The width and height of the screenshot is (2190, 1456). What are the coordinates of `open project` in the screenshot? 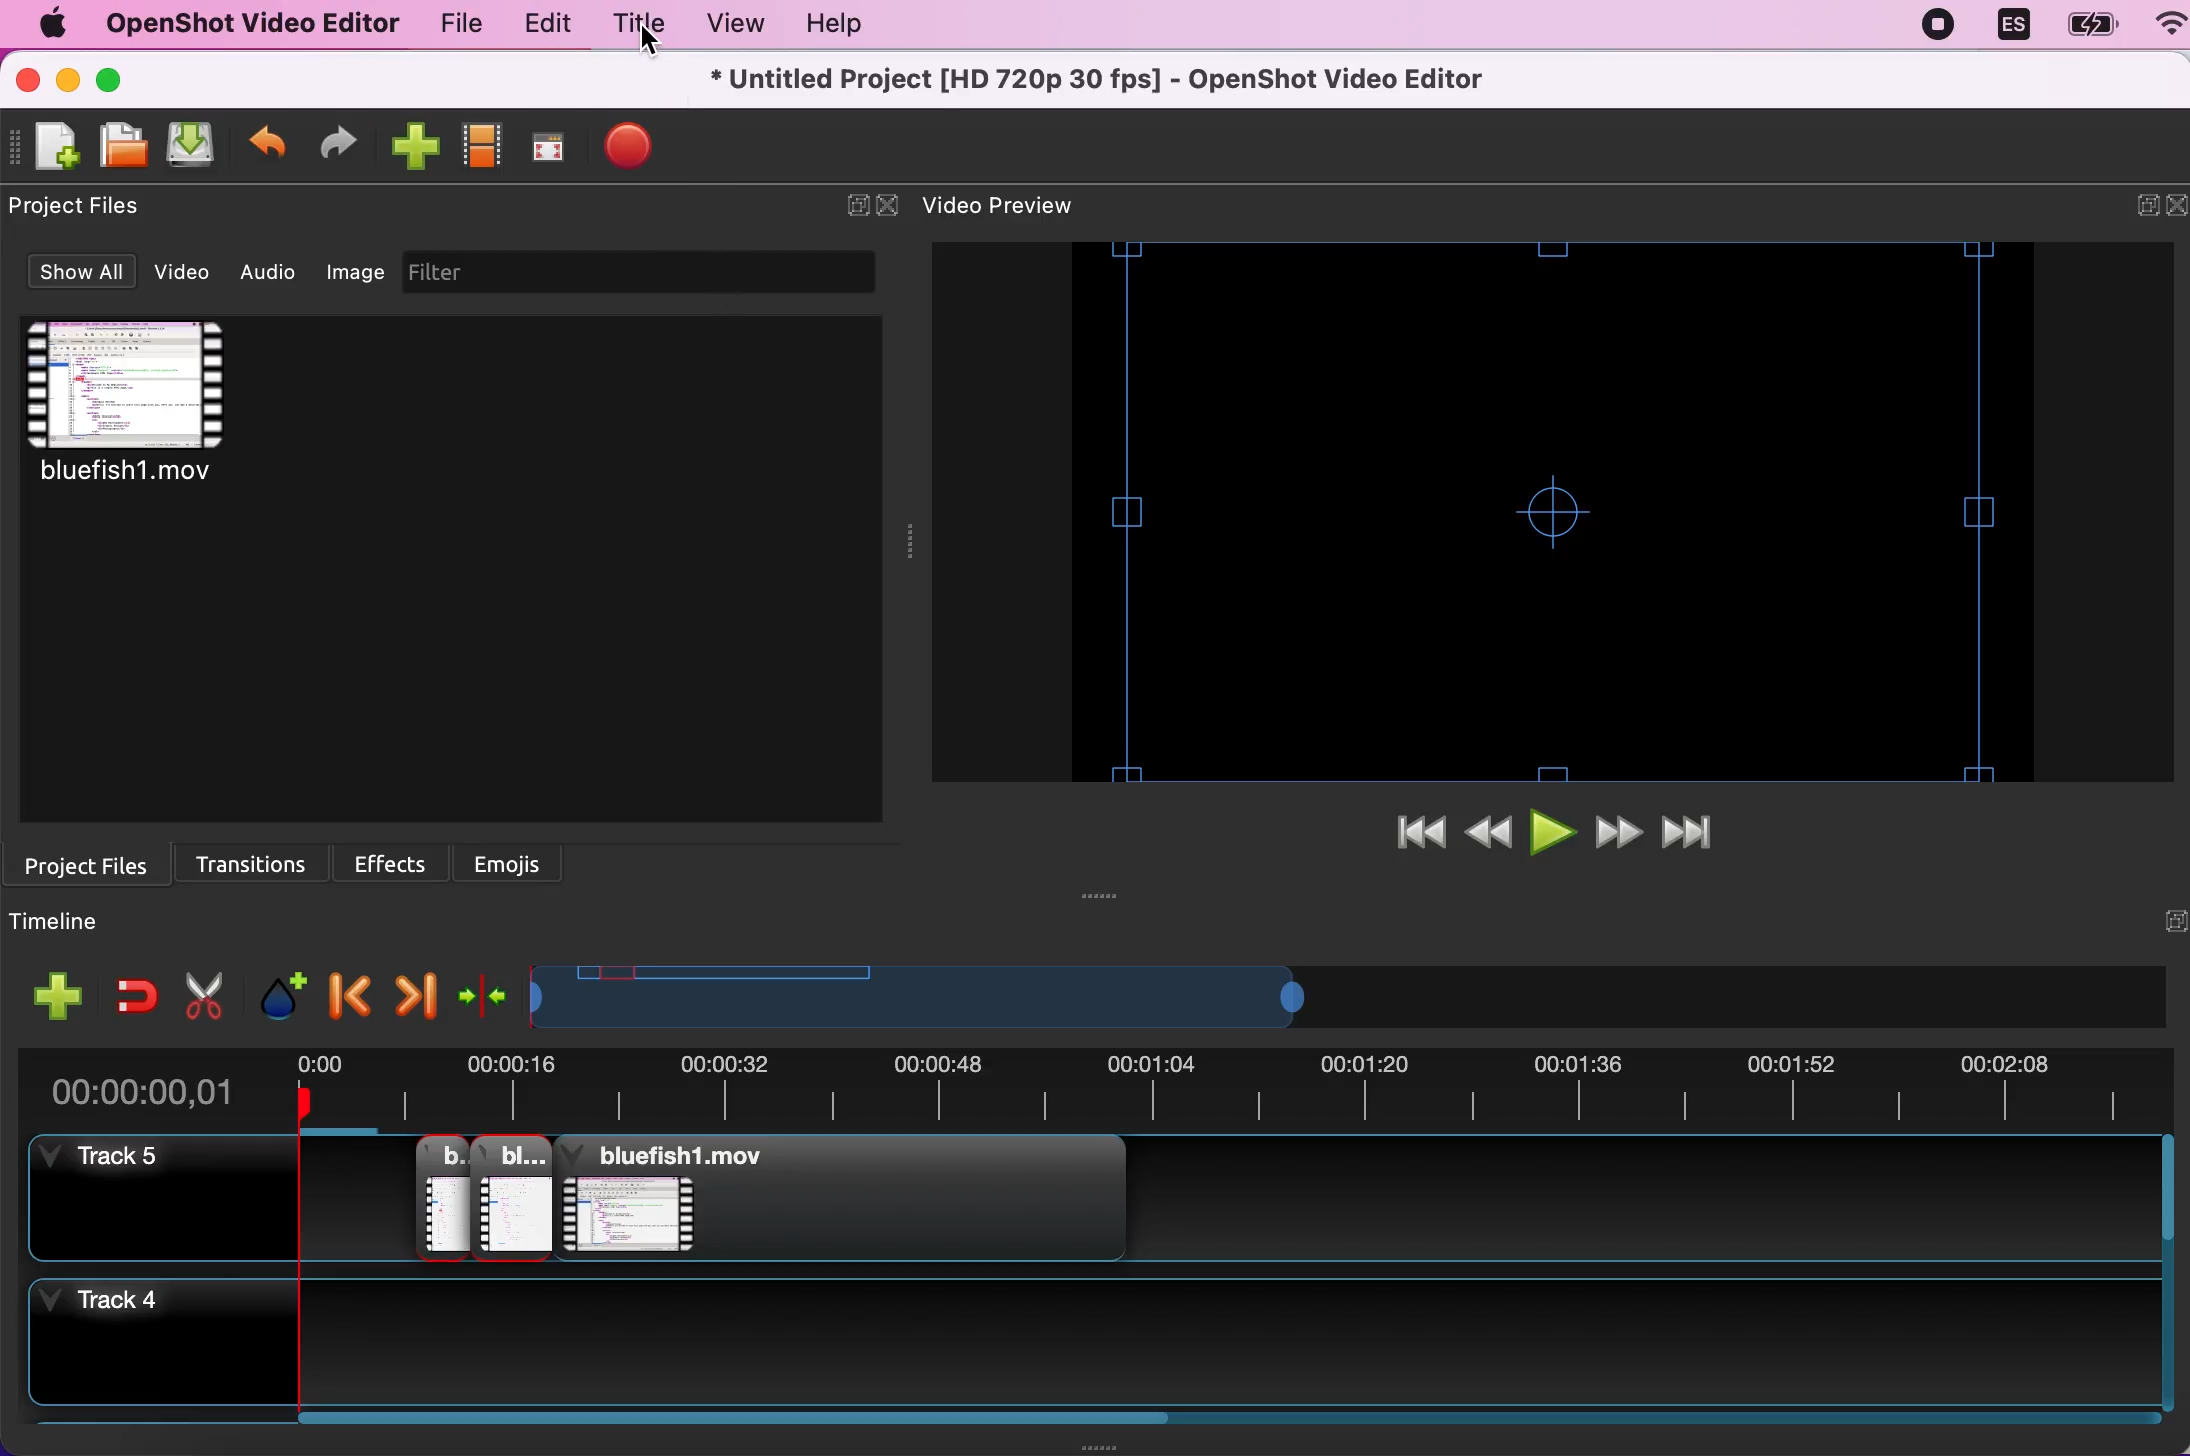 It's located at (120, 145).